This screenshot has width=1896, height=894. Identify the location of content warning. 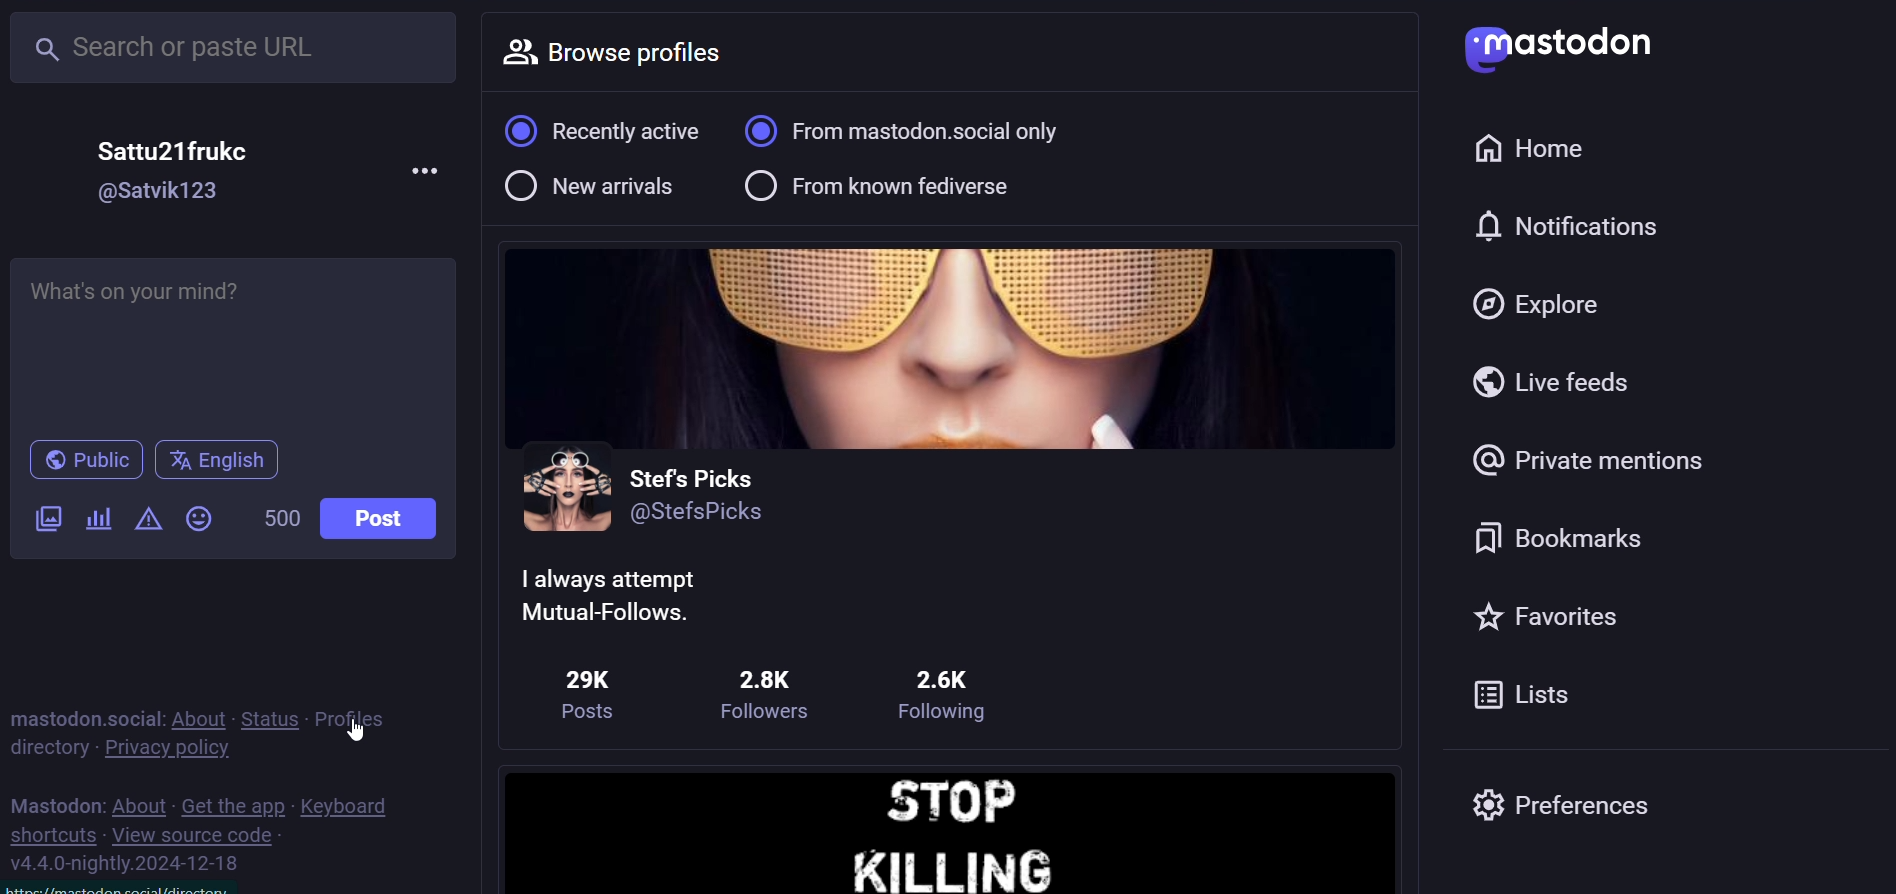
(149, 520).